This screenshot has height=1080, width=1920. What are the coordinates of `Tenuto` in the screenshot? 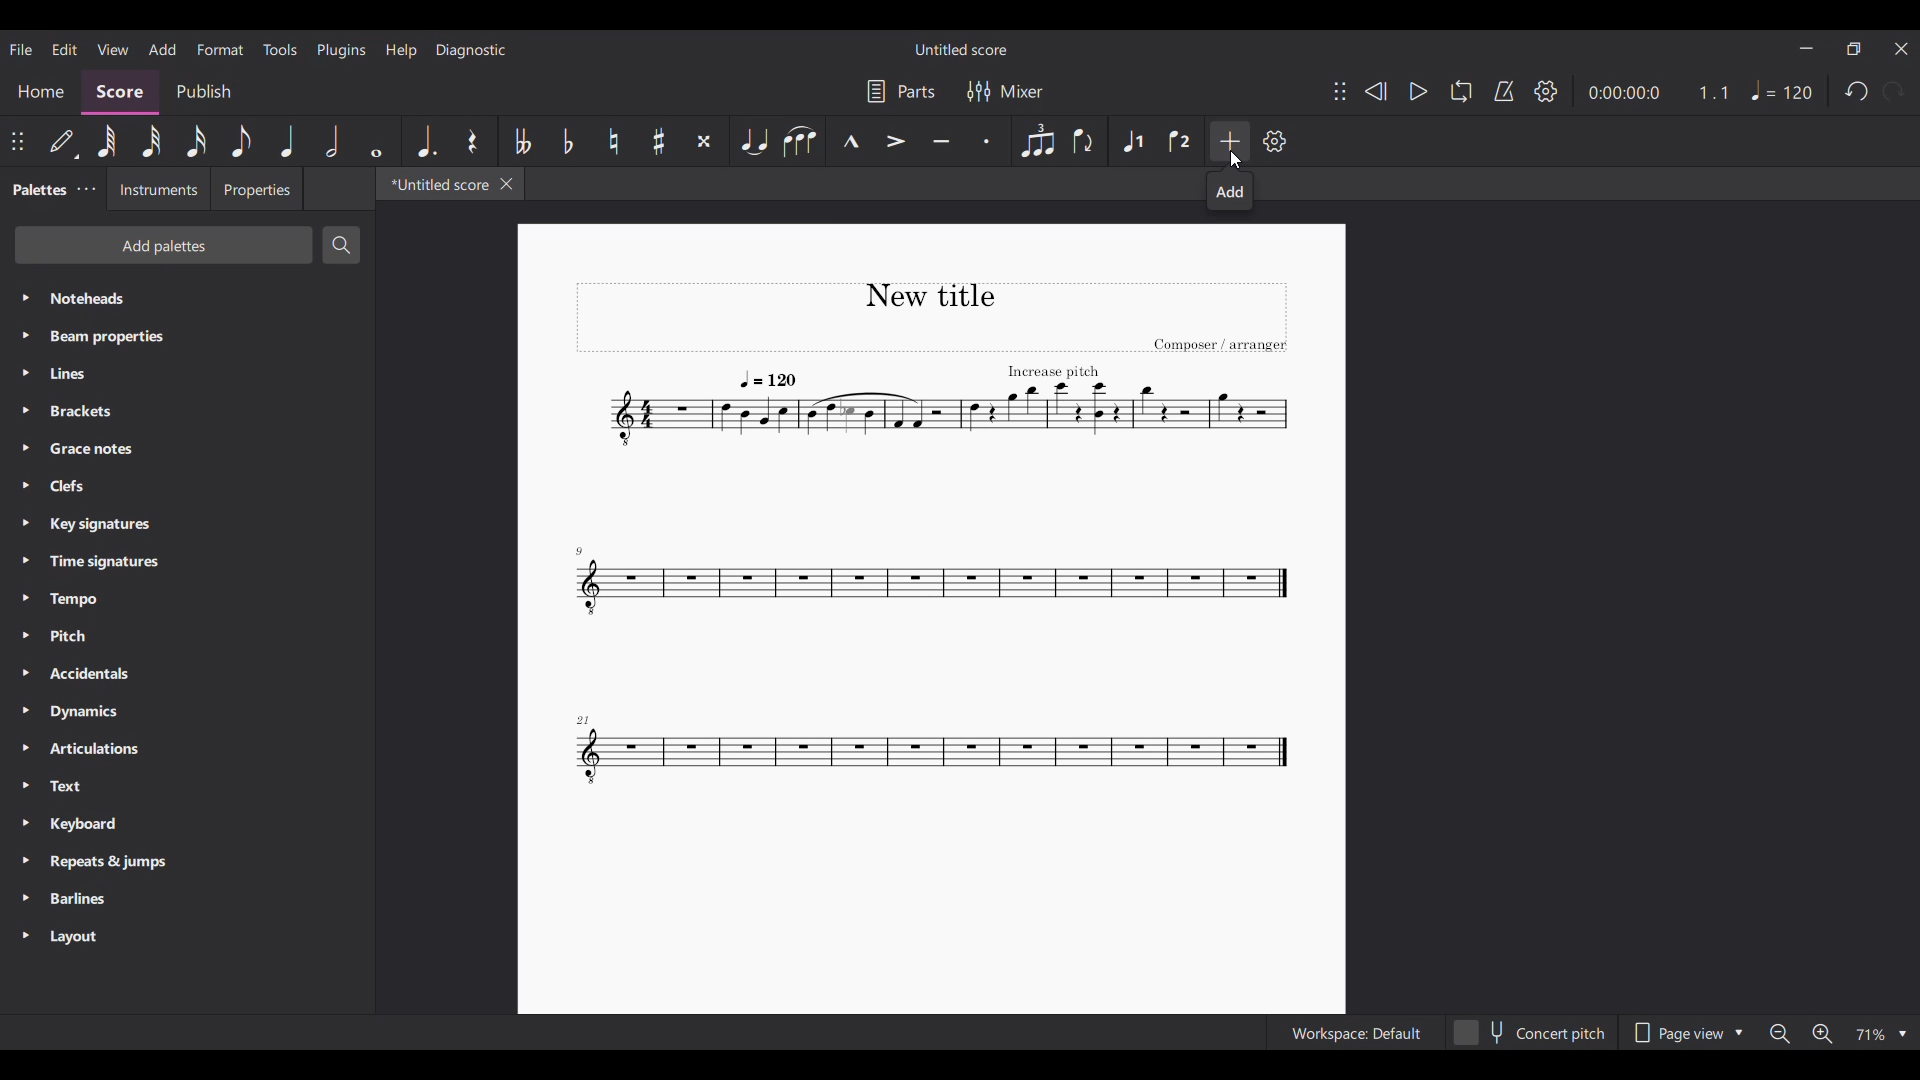 It's located at (941, 142).